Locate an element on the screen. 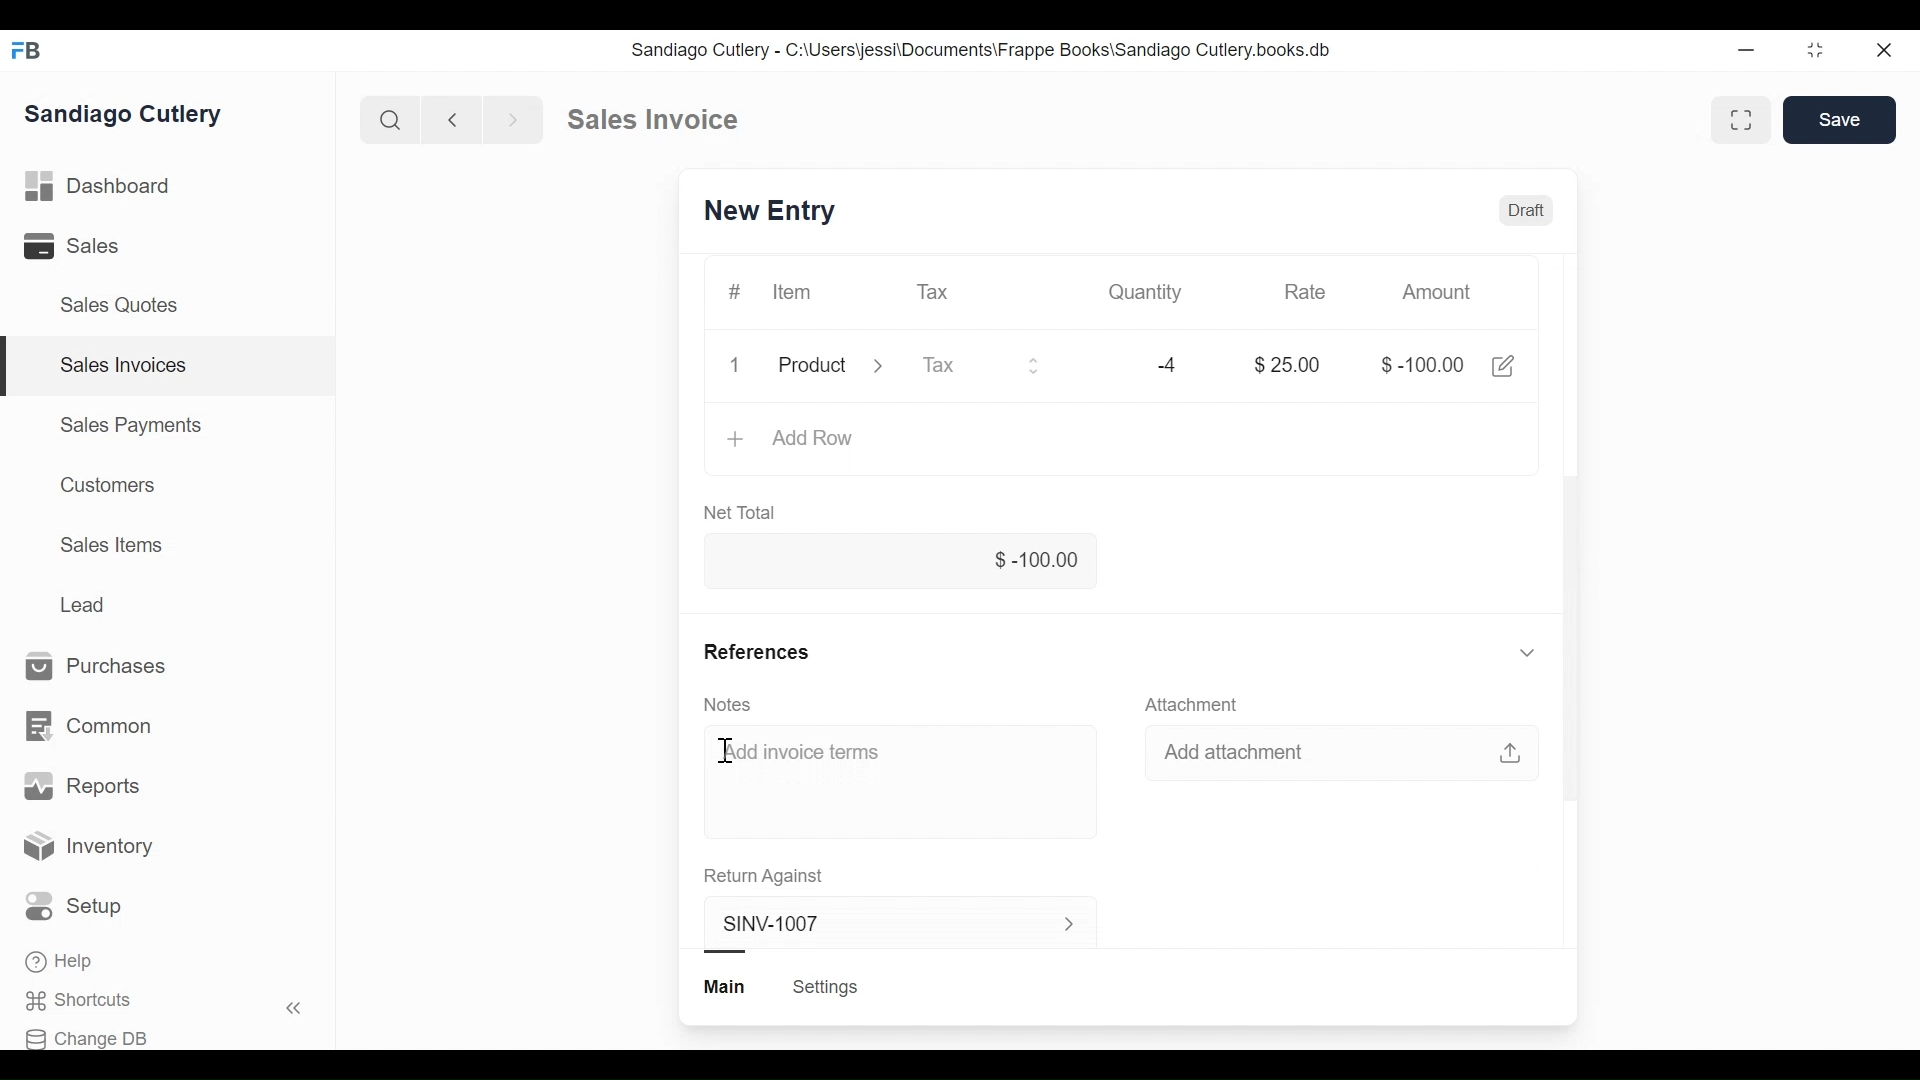 This screenshot has width=1920, height=1080. Amount is located at coordinates (1436, 292).